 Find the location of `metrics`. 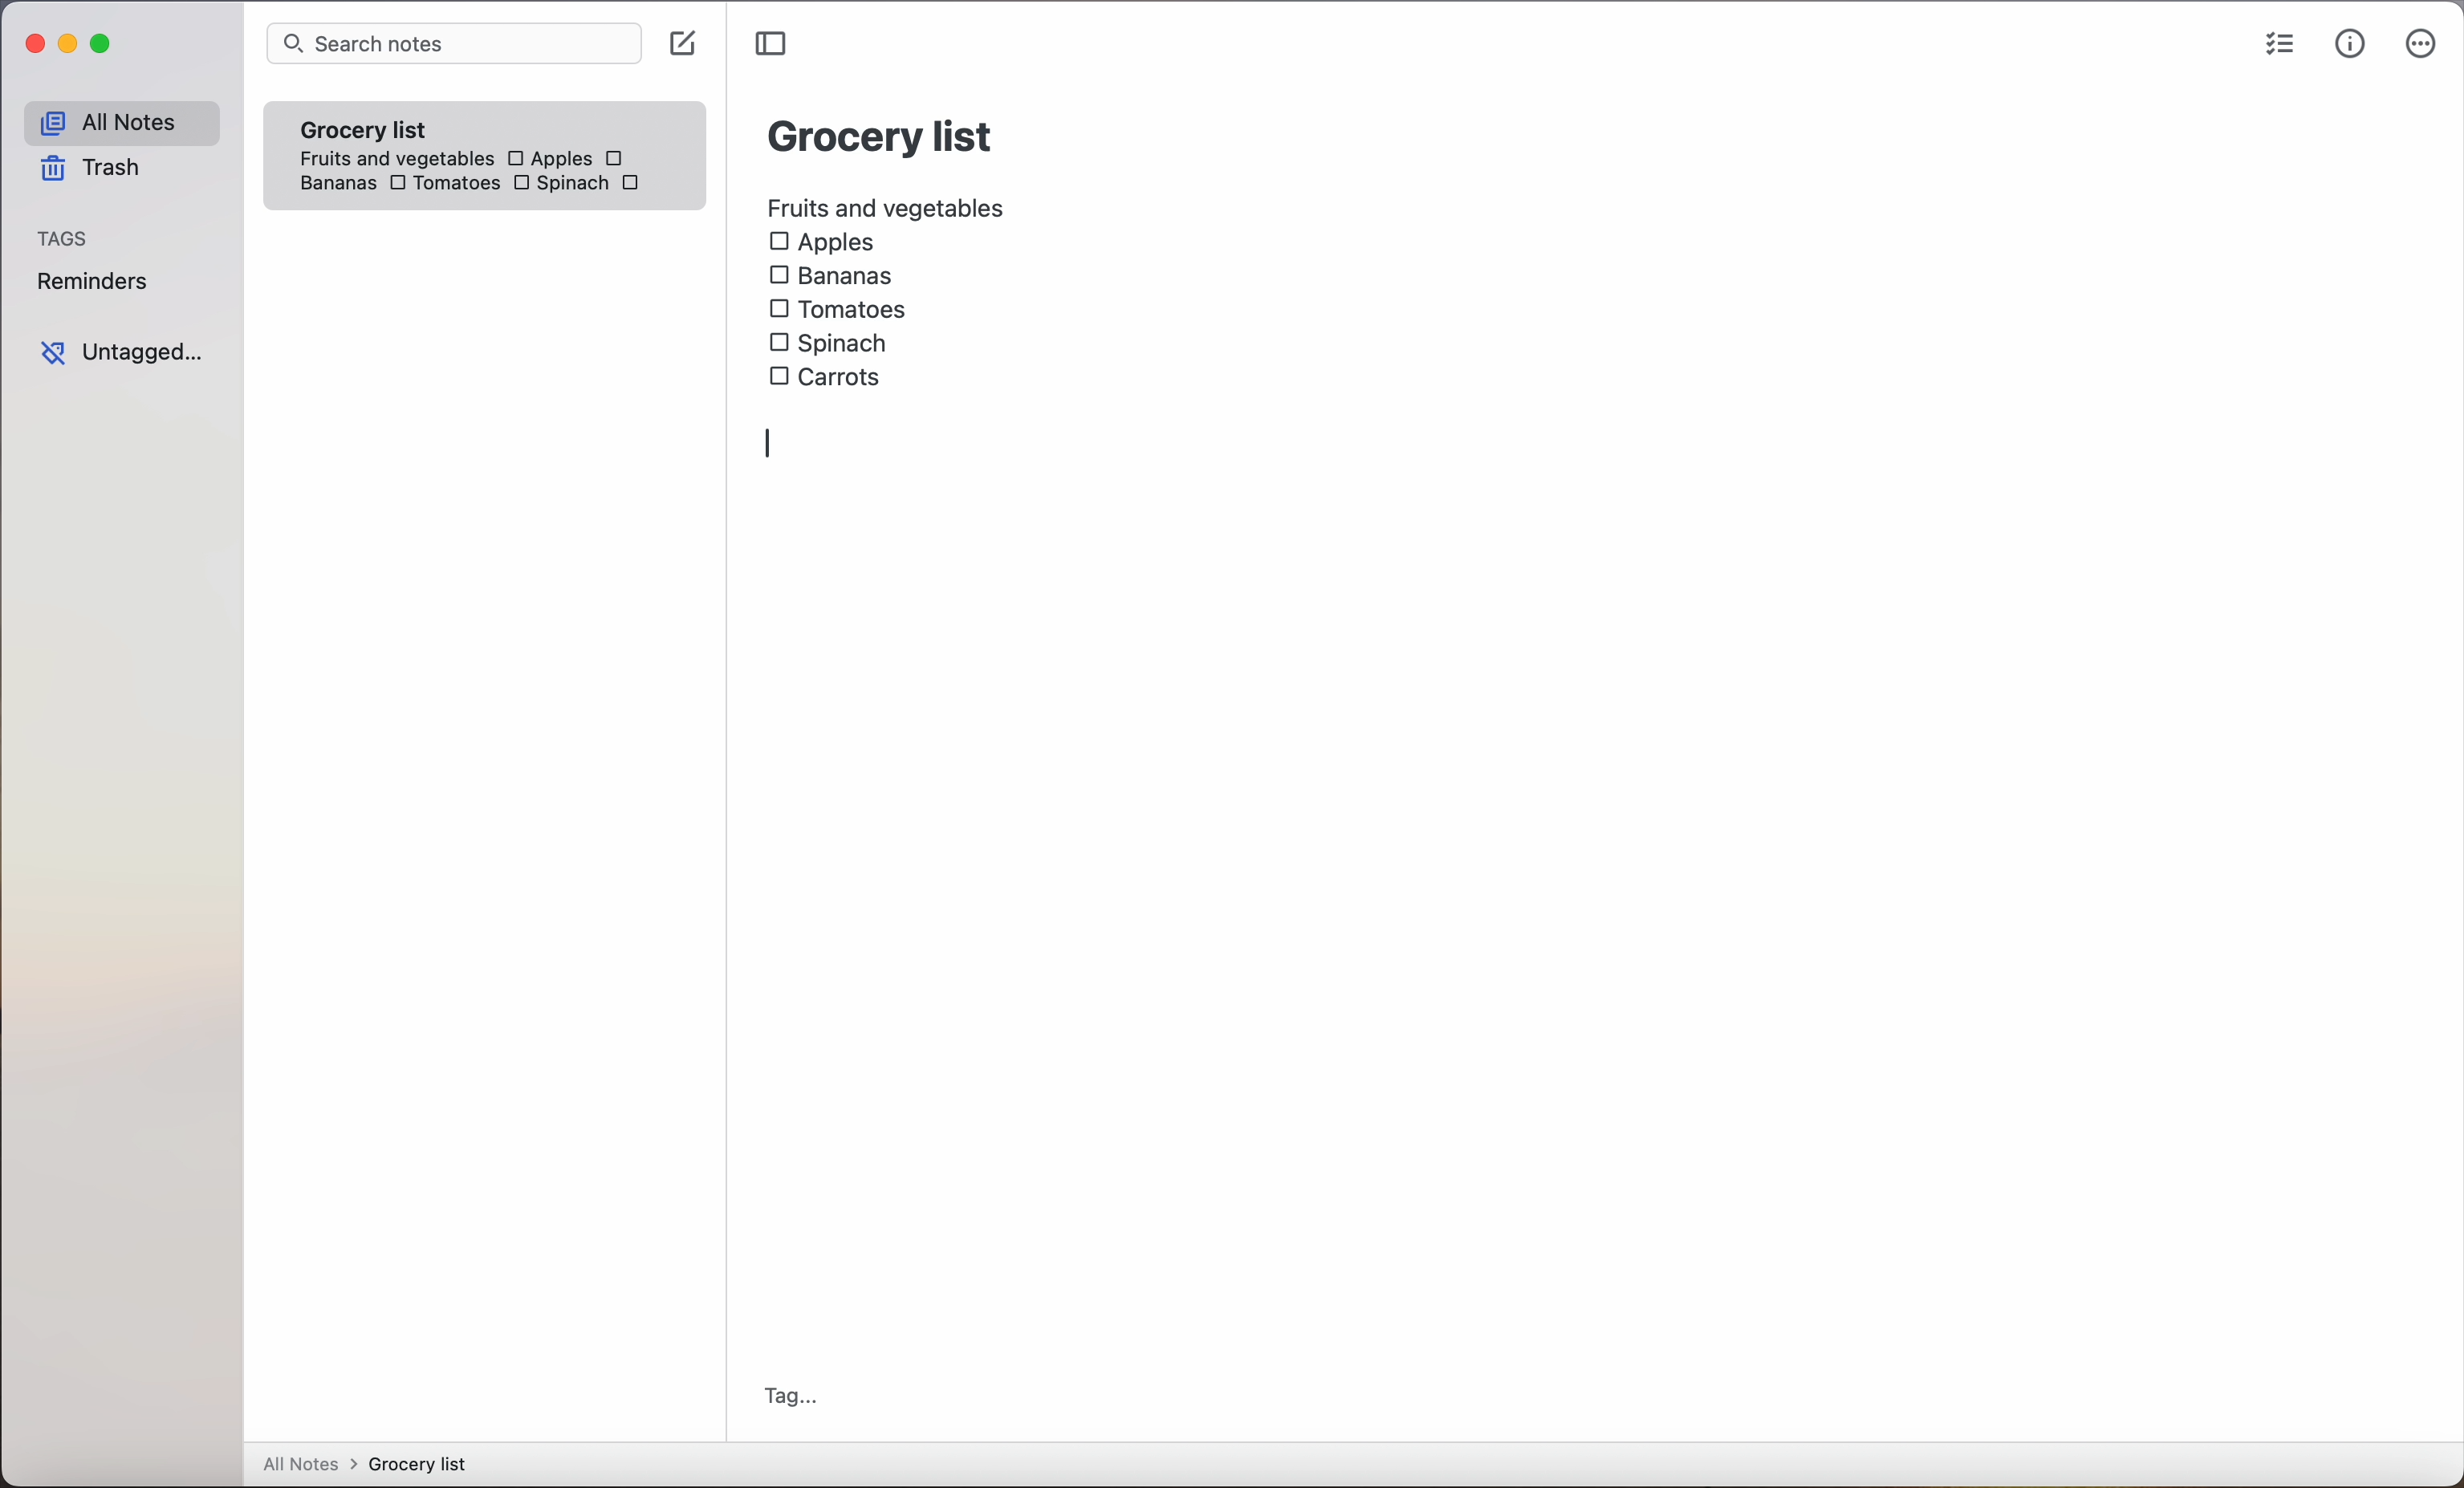

metrics is located at coordinates (2350, 45).